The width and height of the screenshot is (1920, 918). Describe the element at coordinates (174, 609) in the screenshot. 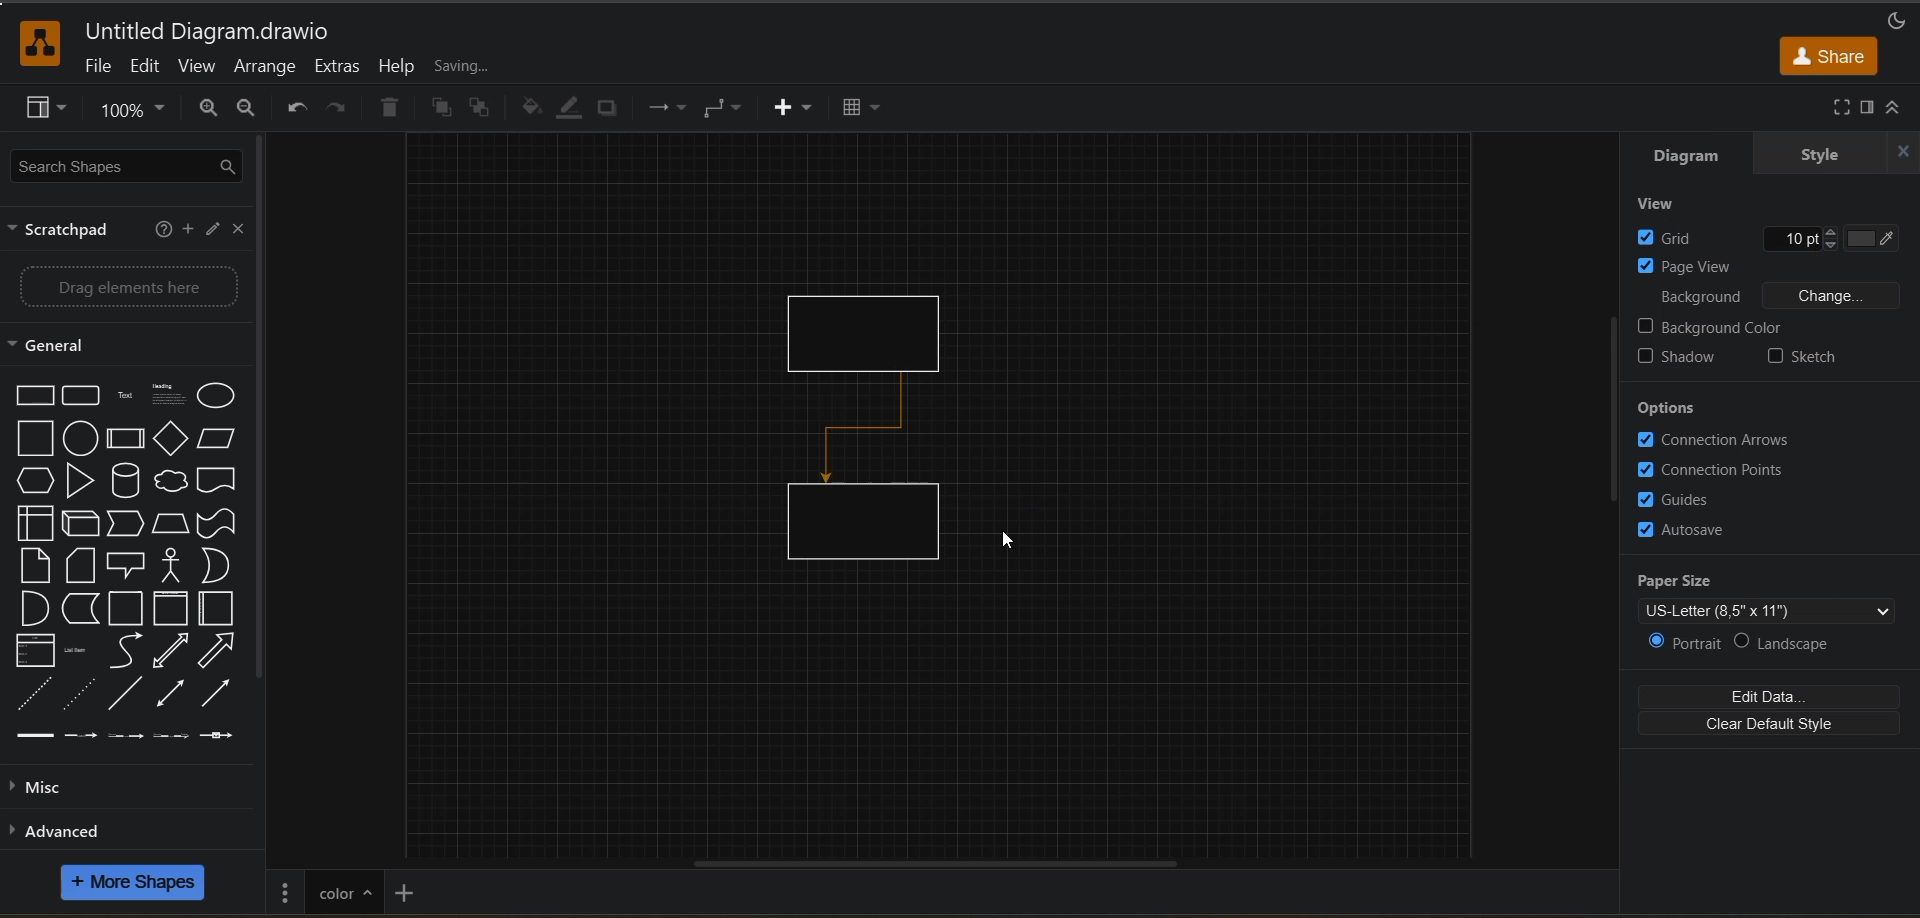

I see `Vertical Container` at that location.